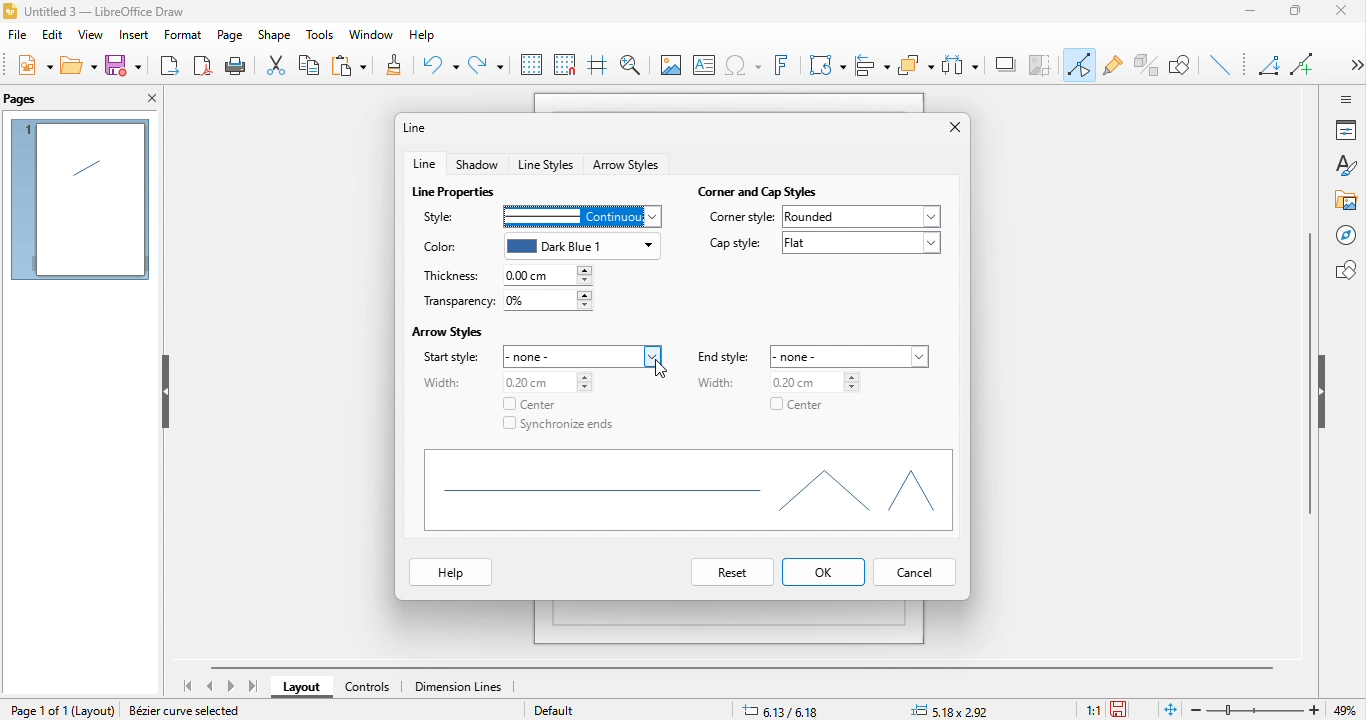  I want to click on file, so click(21, 38).